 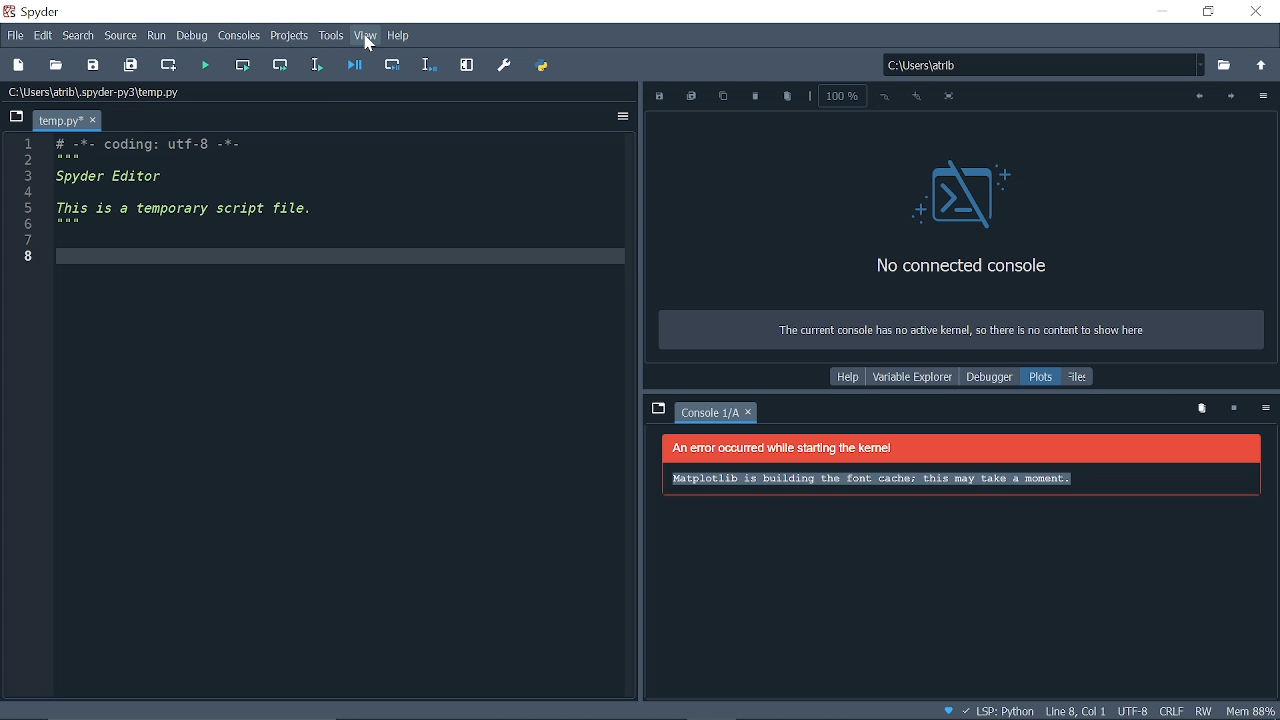 I want to click on Code line no.s, so click(x=32, y=199).